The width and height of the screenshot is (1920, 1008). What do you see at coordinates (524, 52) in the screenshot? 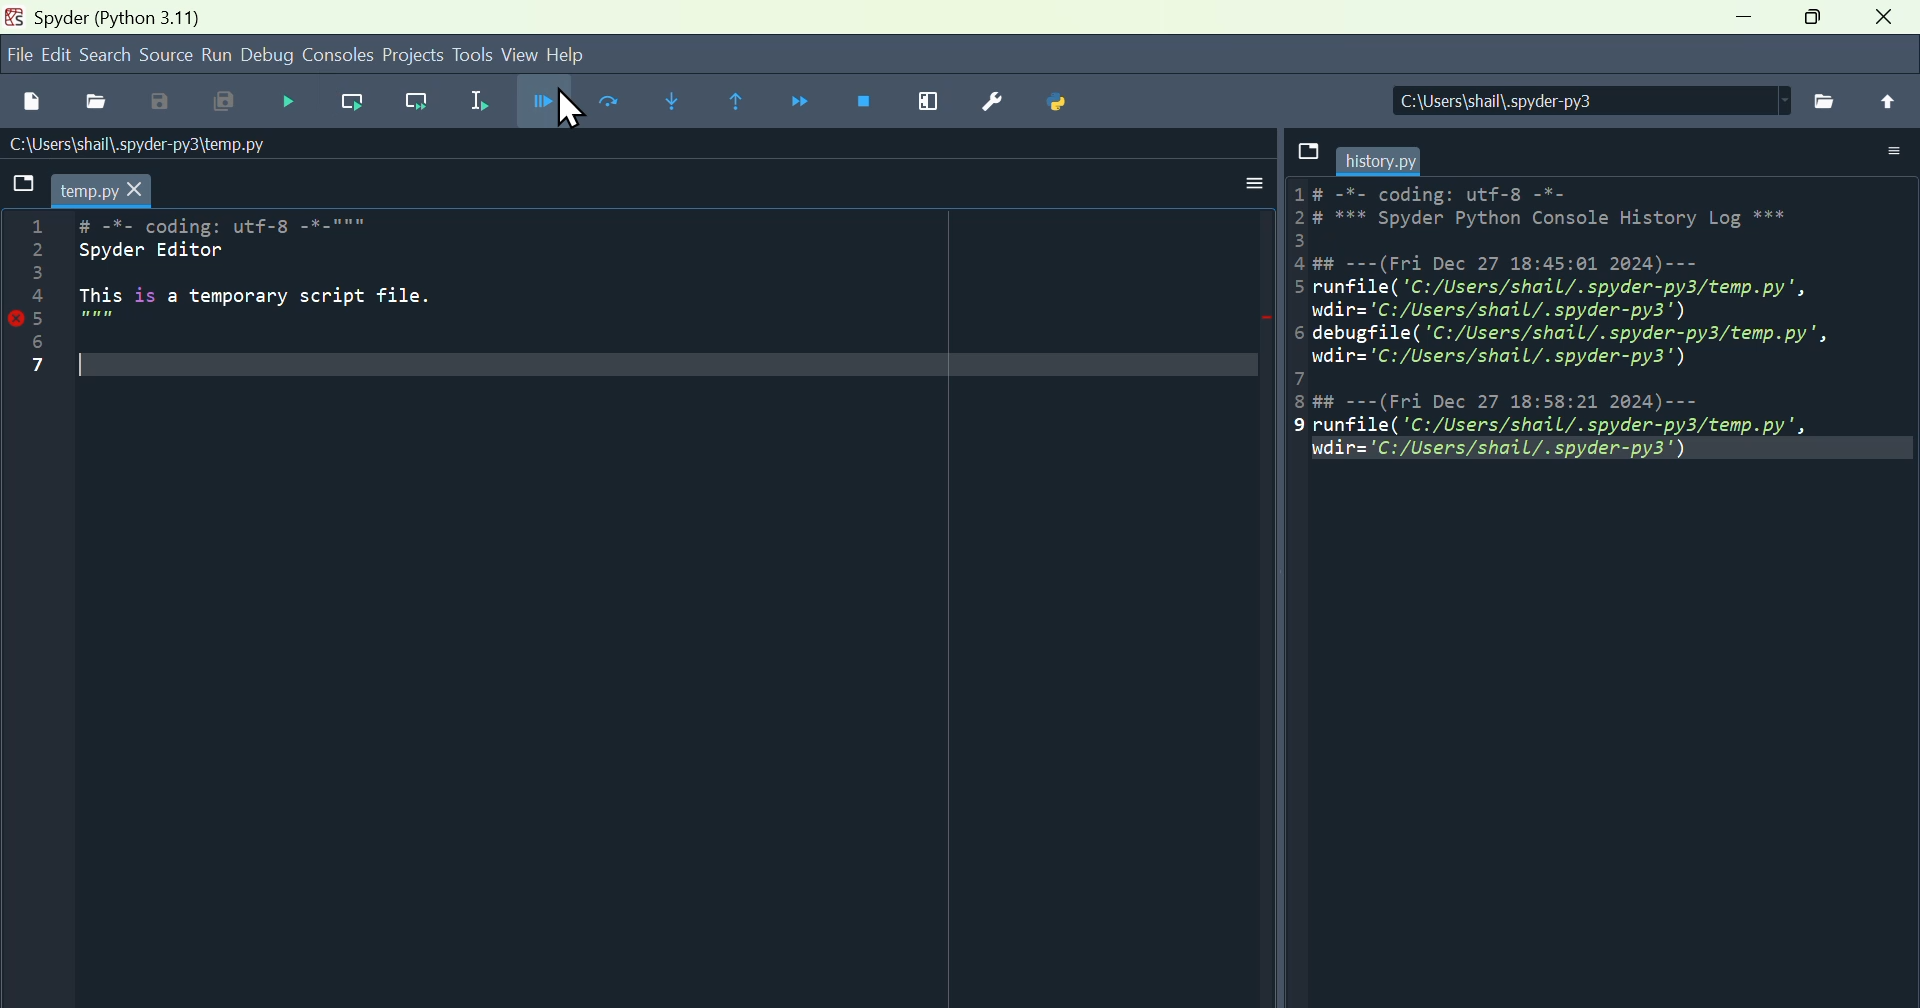
I see `View` at bounding box center [524, 52].